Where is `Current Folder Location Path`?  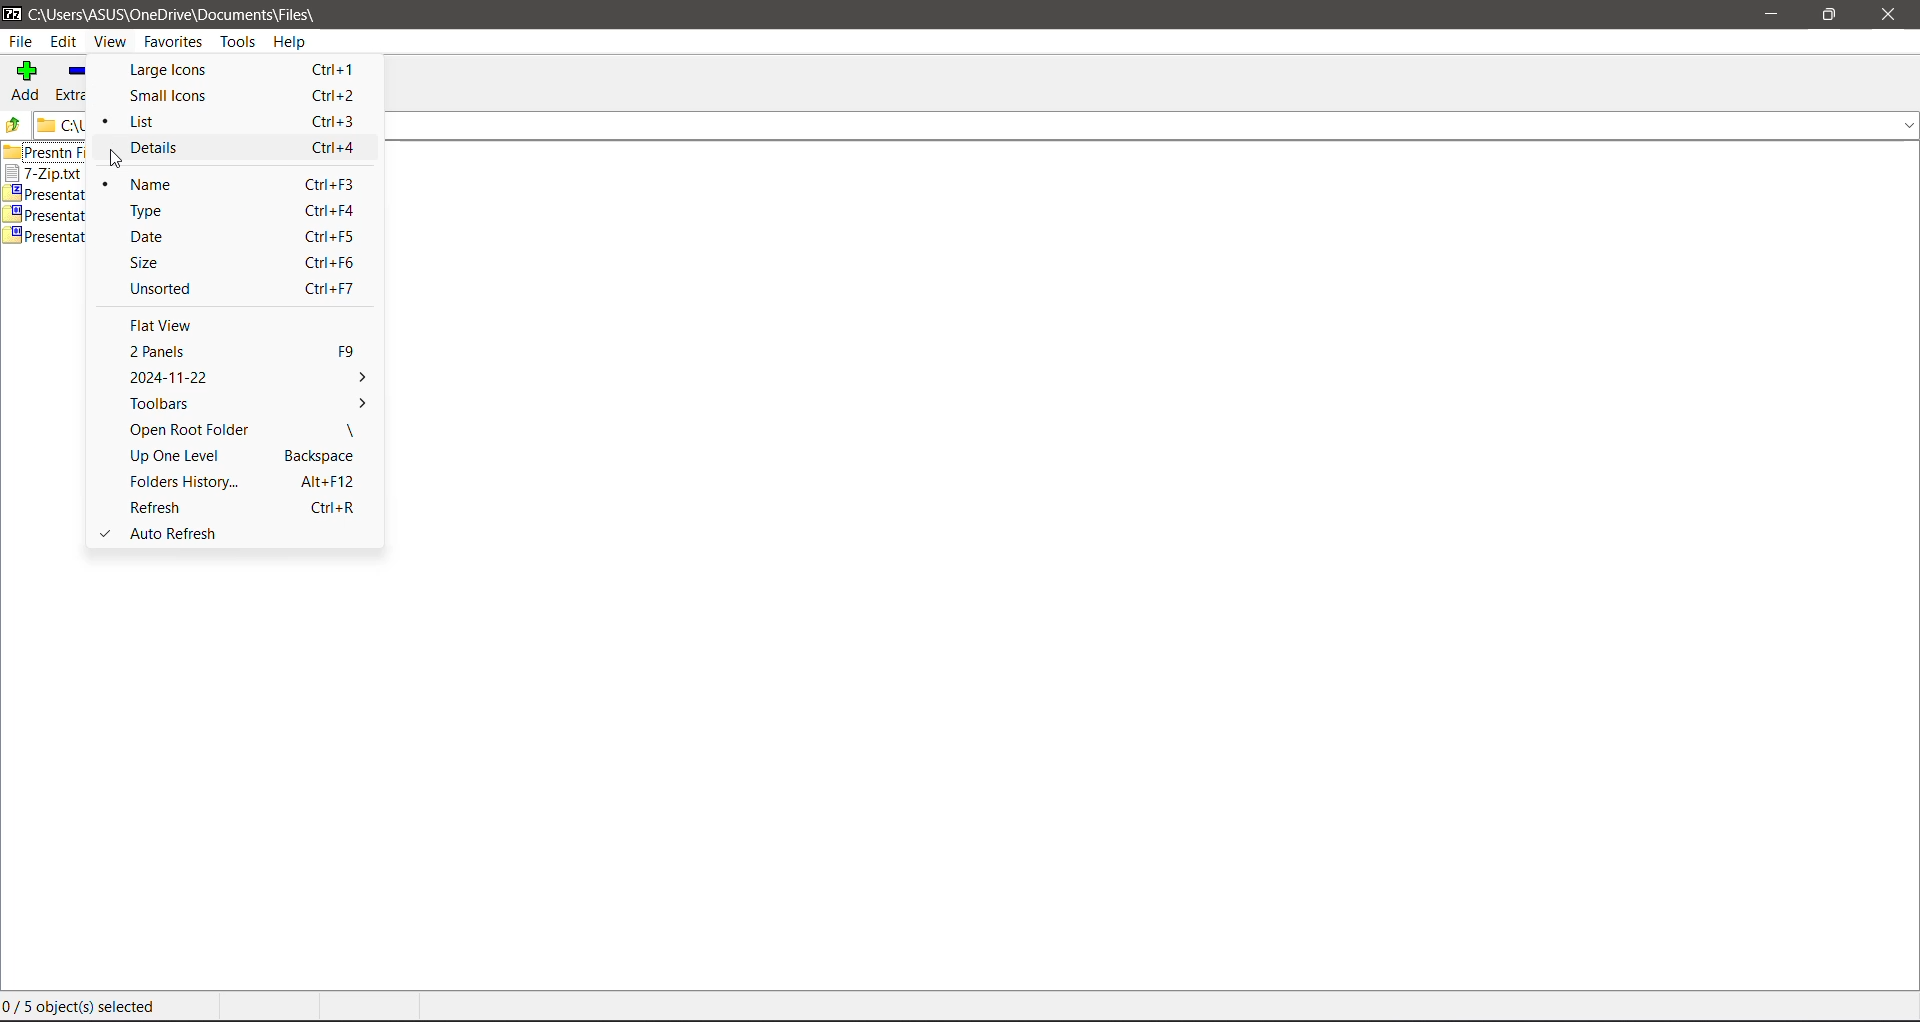 Current Folder Location Path is located at coordinates (1136, 126).